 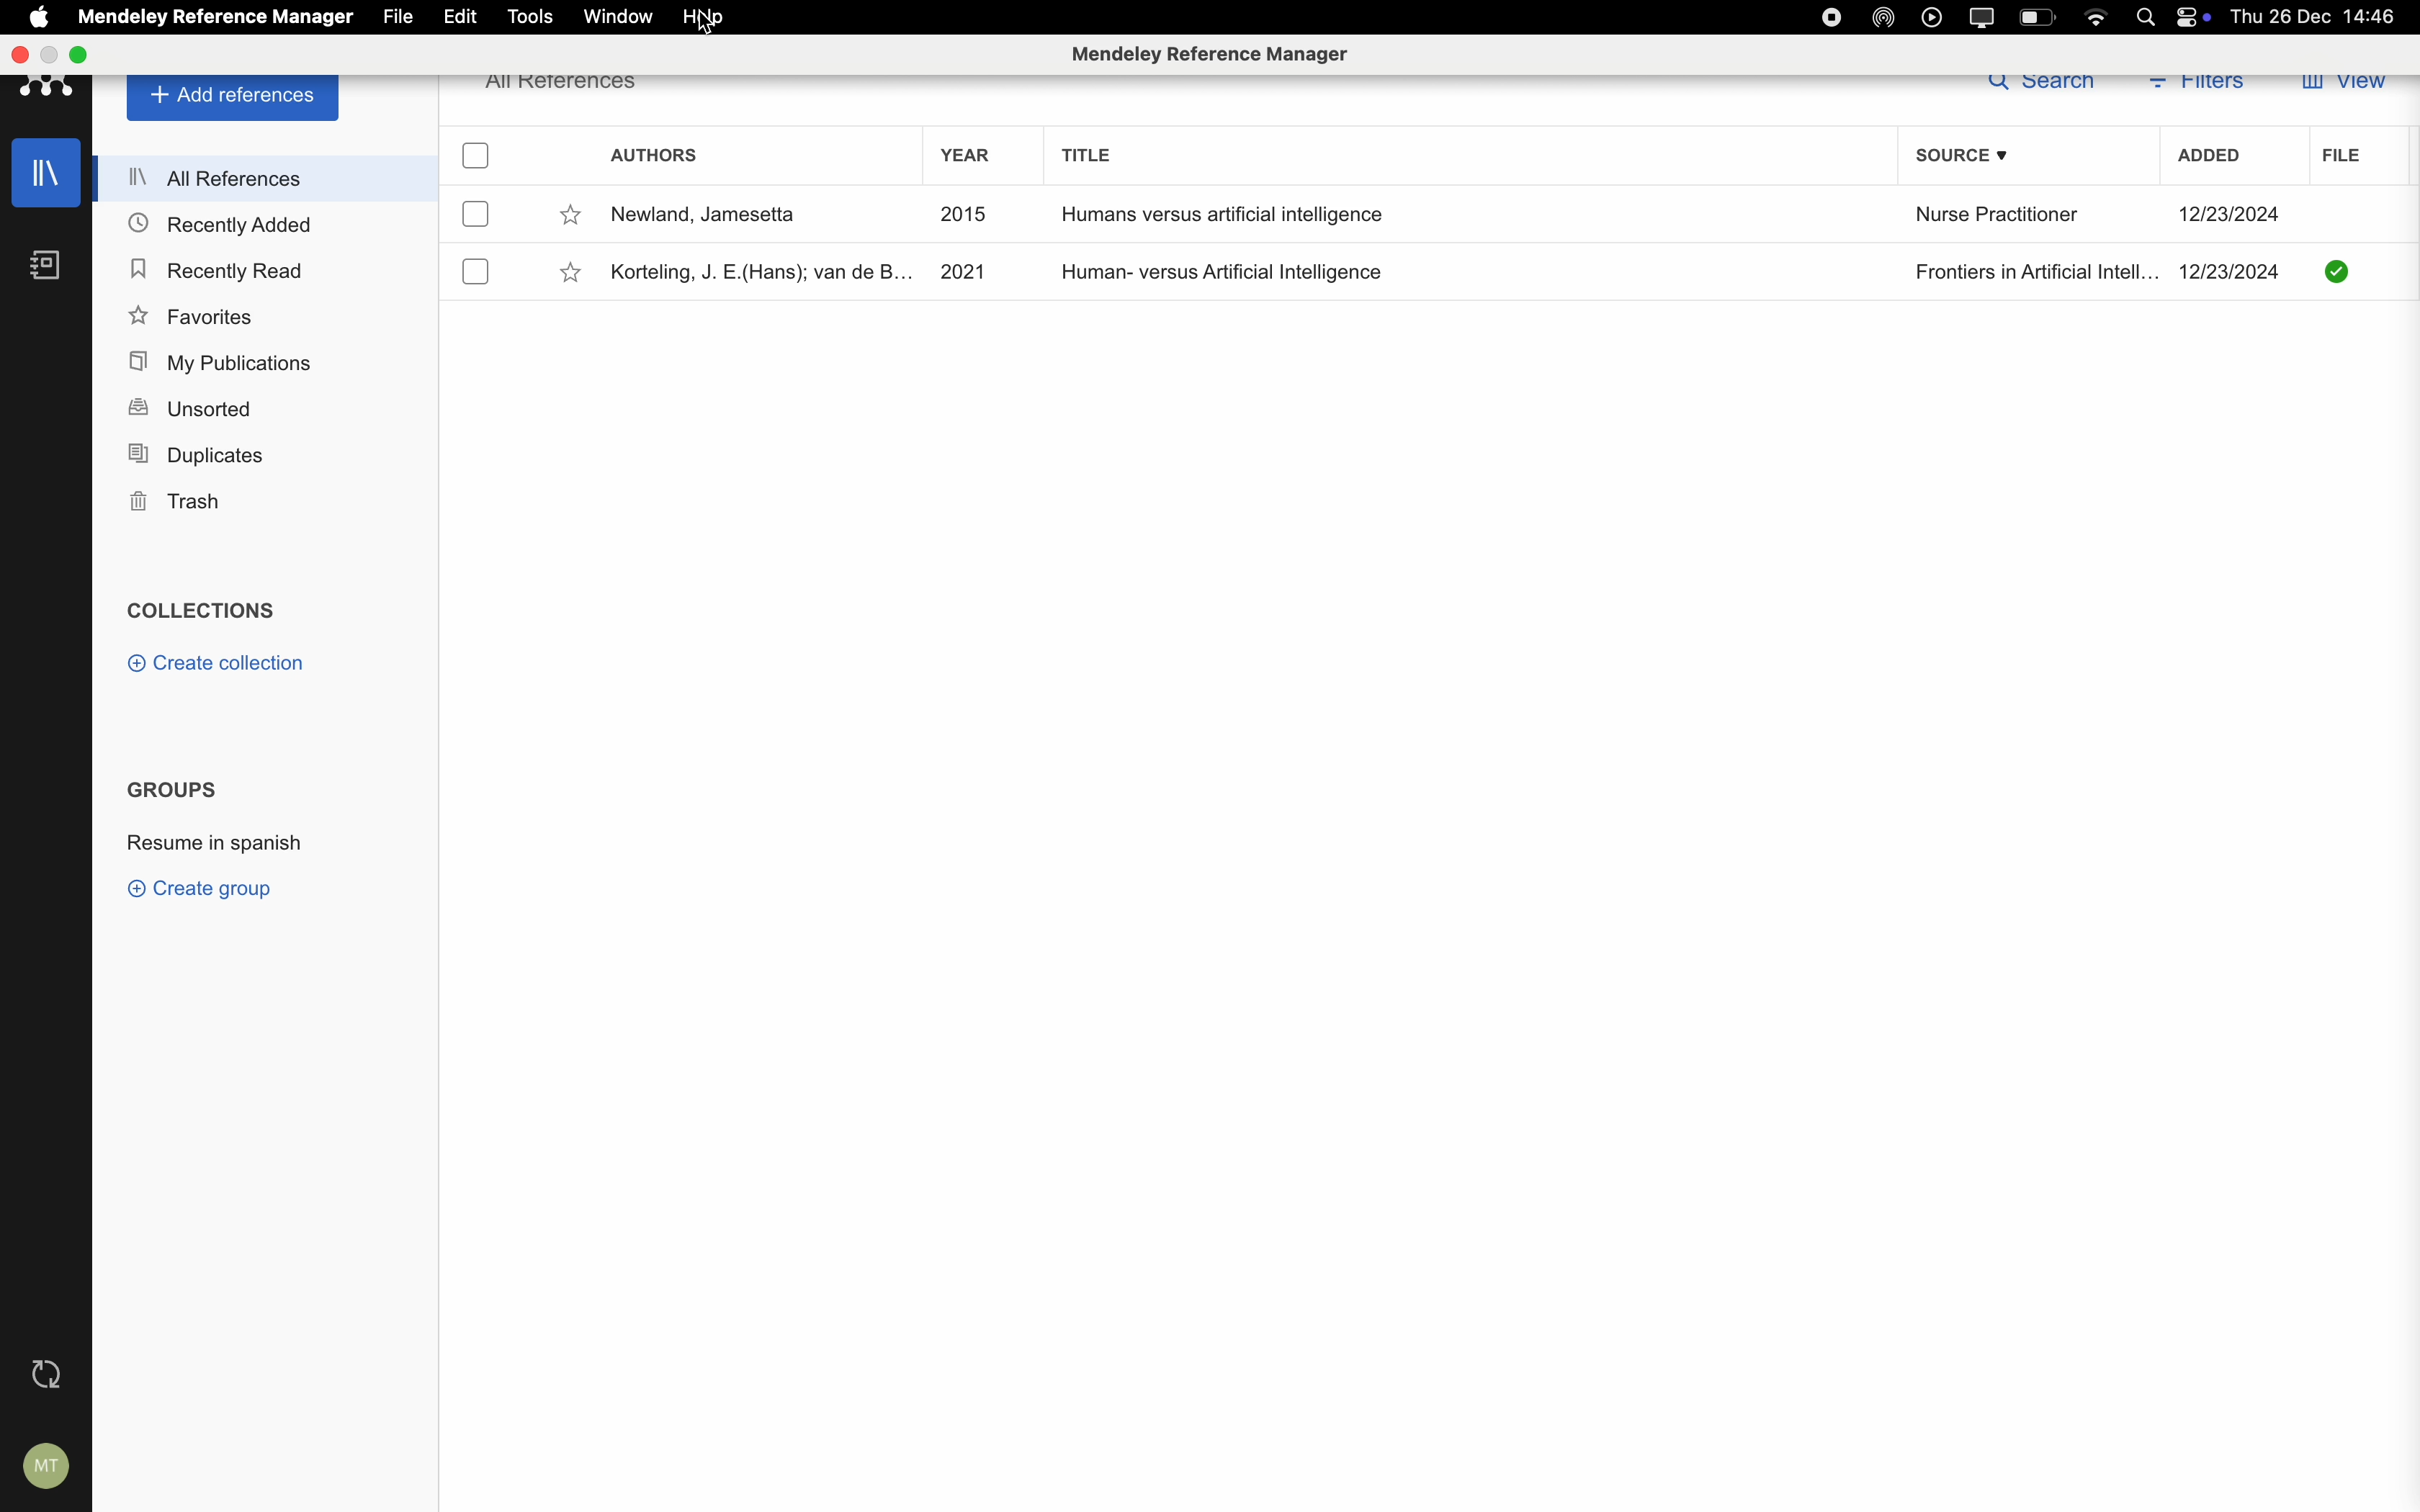 What do you see at coordinates (2352, 153) in the screenshot?
I see `file` at bounding box center [2352, 153].